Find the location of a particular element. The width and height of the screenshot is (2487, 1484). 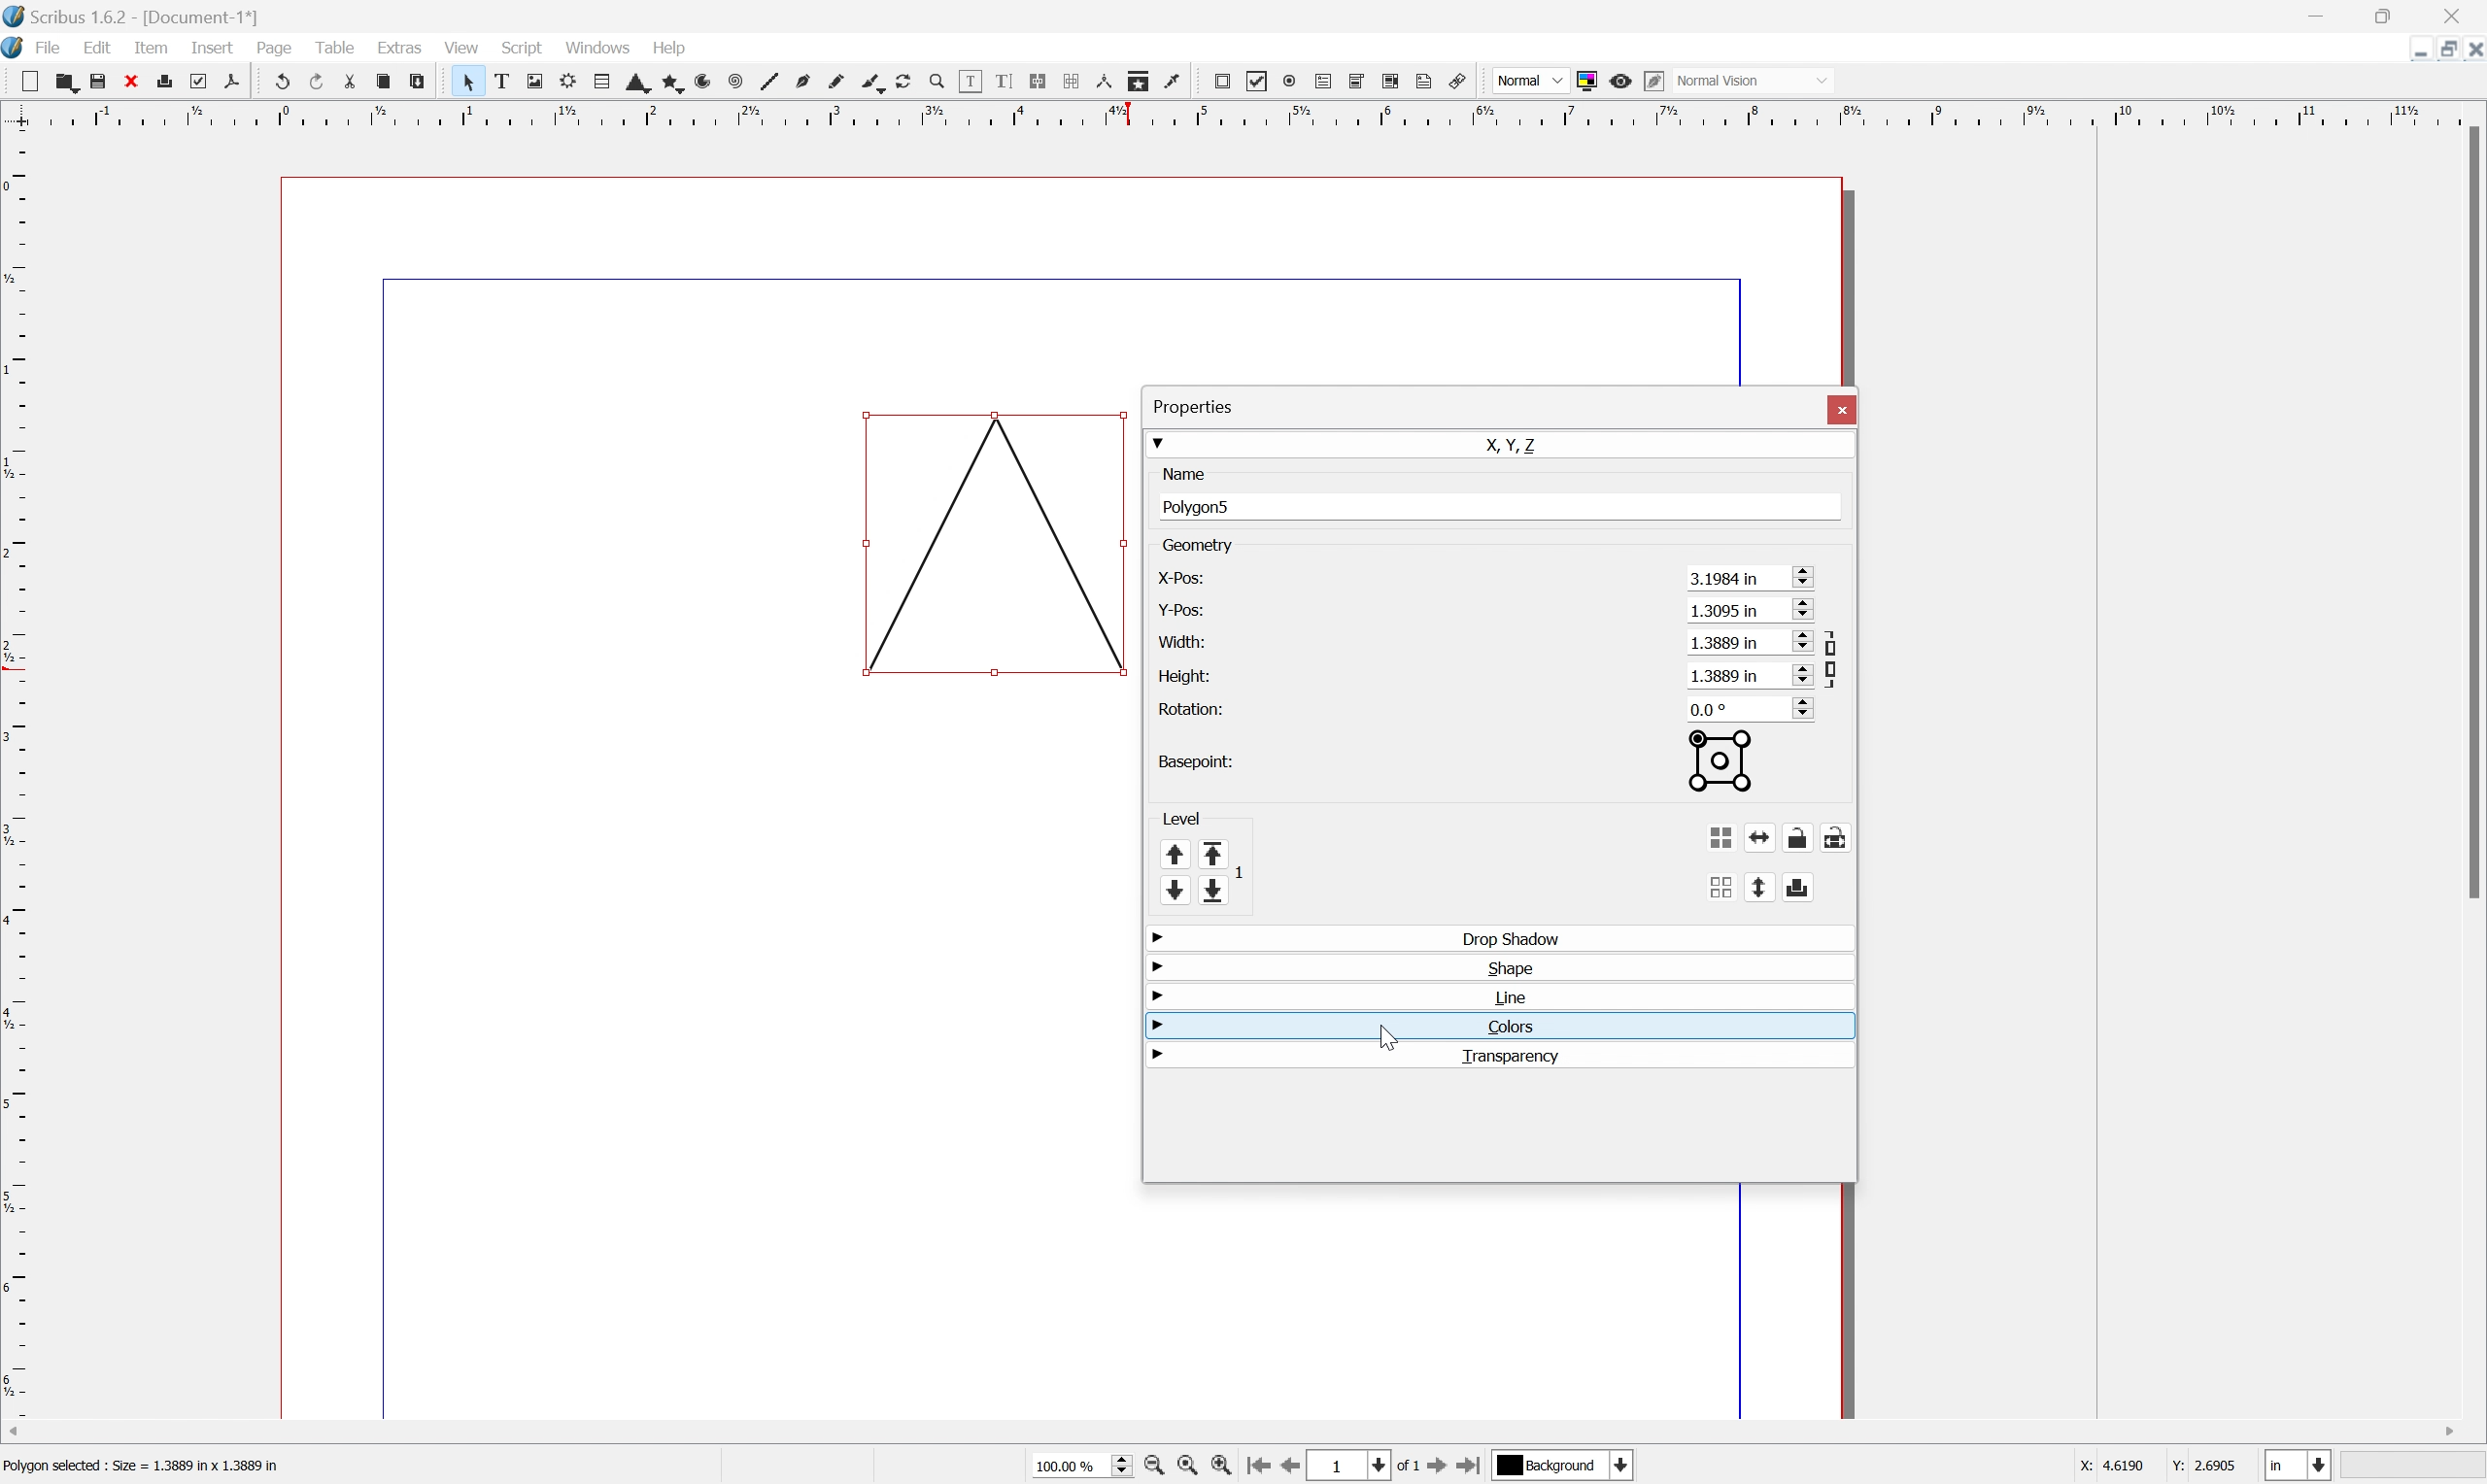

Scroll is located at coordinates (1799, 575).